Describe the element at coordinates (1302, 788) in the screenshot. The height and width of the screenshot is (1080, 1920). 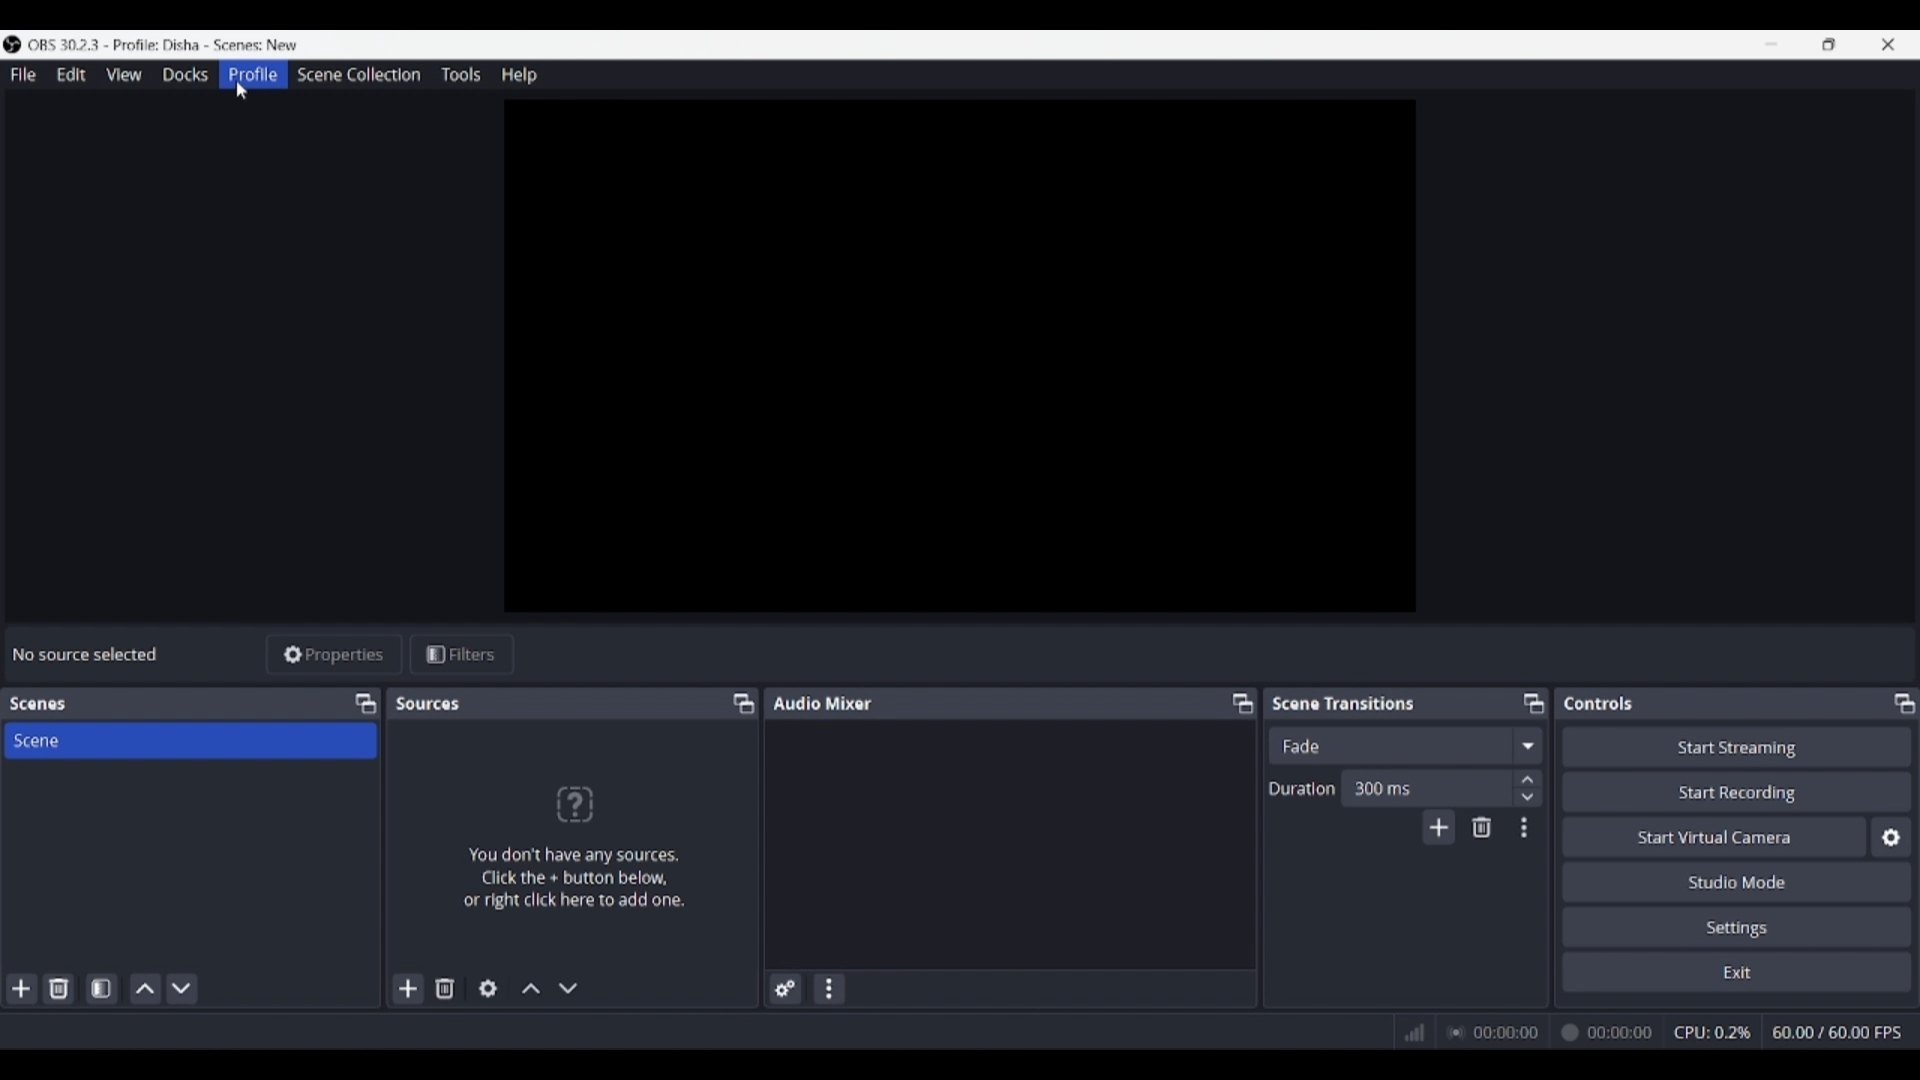
I see `Indicates duration` at that location.